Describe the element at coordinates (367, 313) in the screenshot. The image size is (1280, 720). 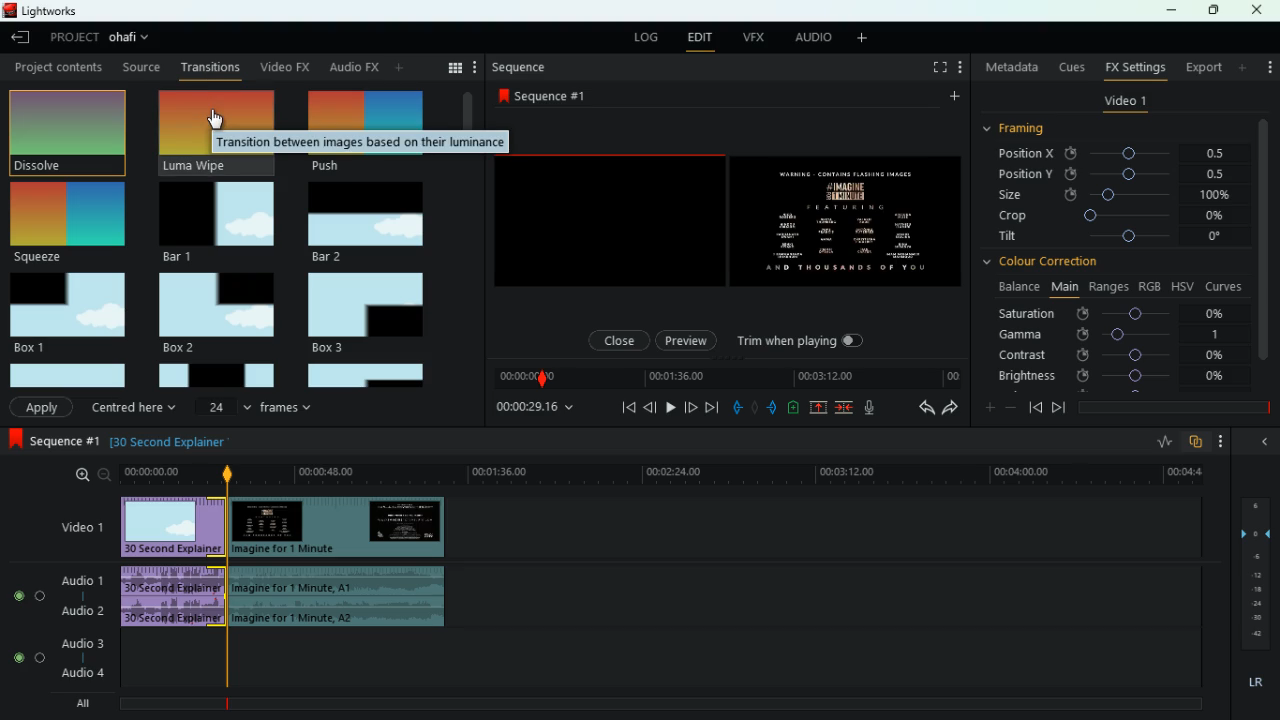
I see `box 3` at that location.